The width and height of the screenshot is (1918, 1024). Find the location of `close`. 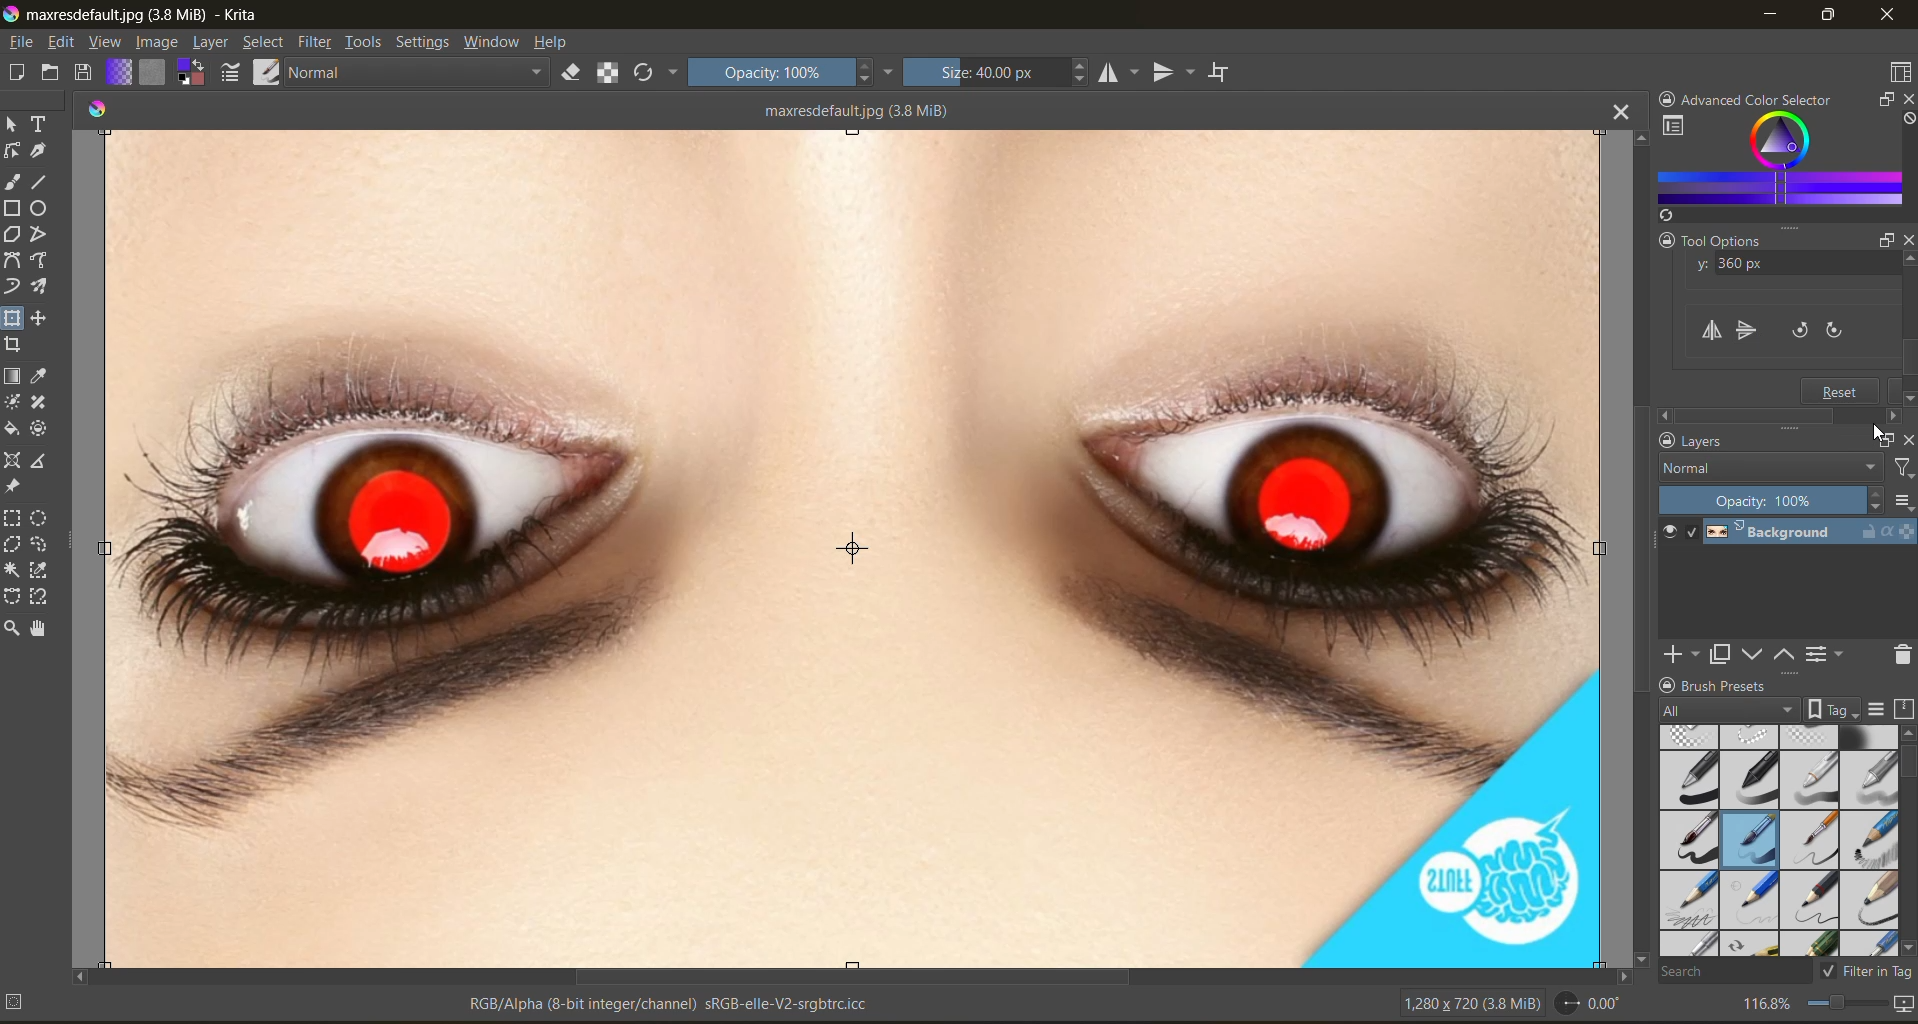

close is located at coordinates (1889, 15).